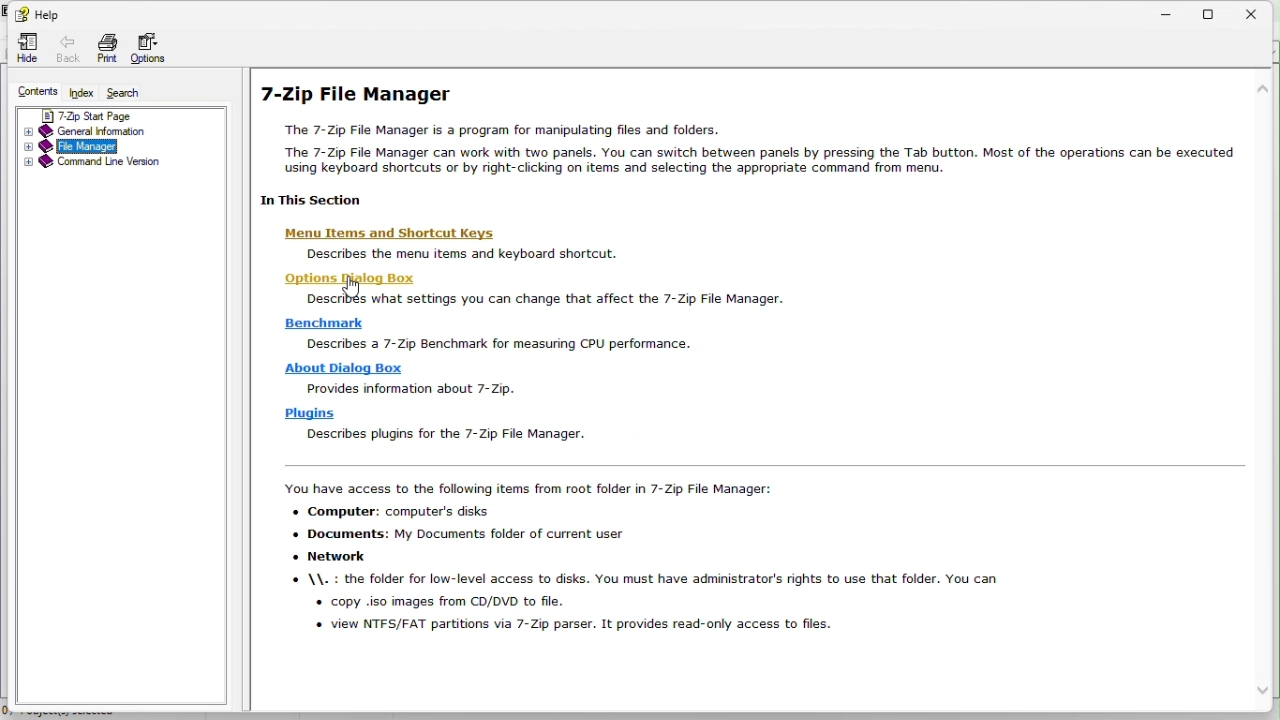 The height and width of the screenshot is (720, 1280). I want to click on plugins, so click(312, 413).